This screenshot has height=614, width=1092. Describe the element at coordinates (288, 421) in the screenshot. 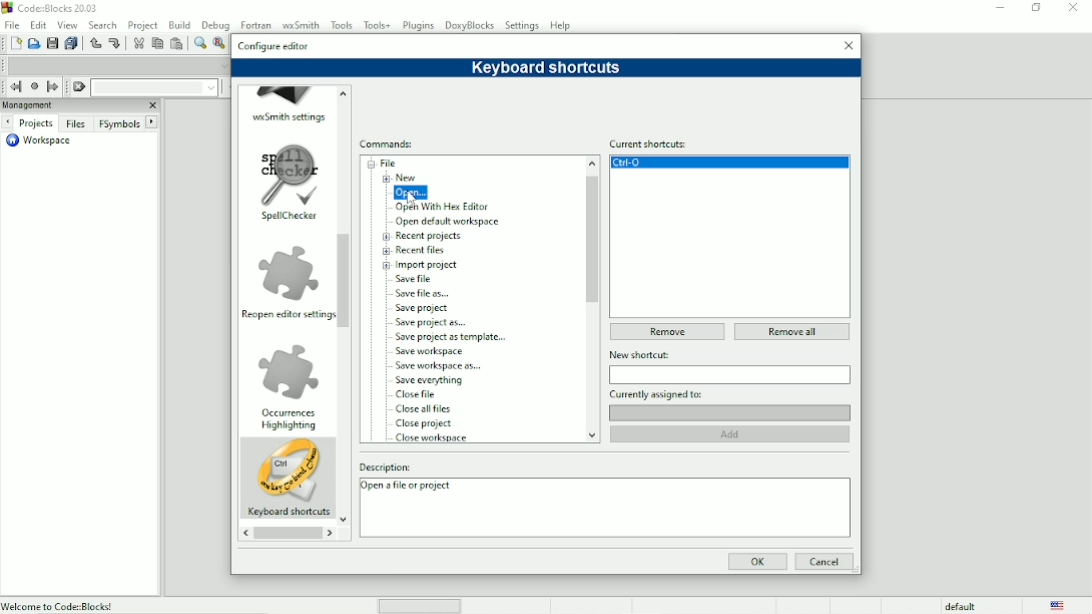

I see `Occurrences highlighting` at that location.